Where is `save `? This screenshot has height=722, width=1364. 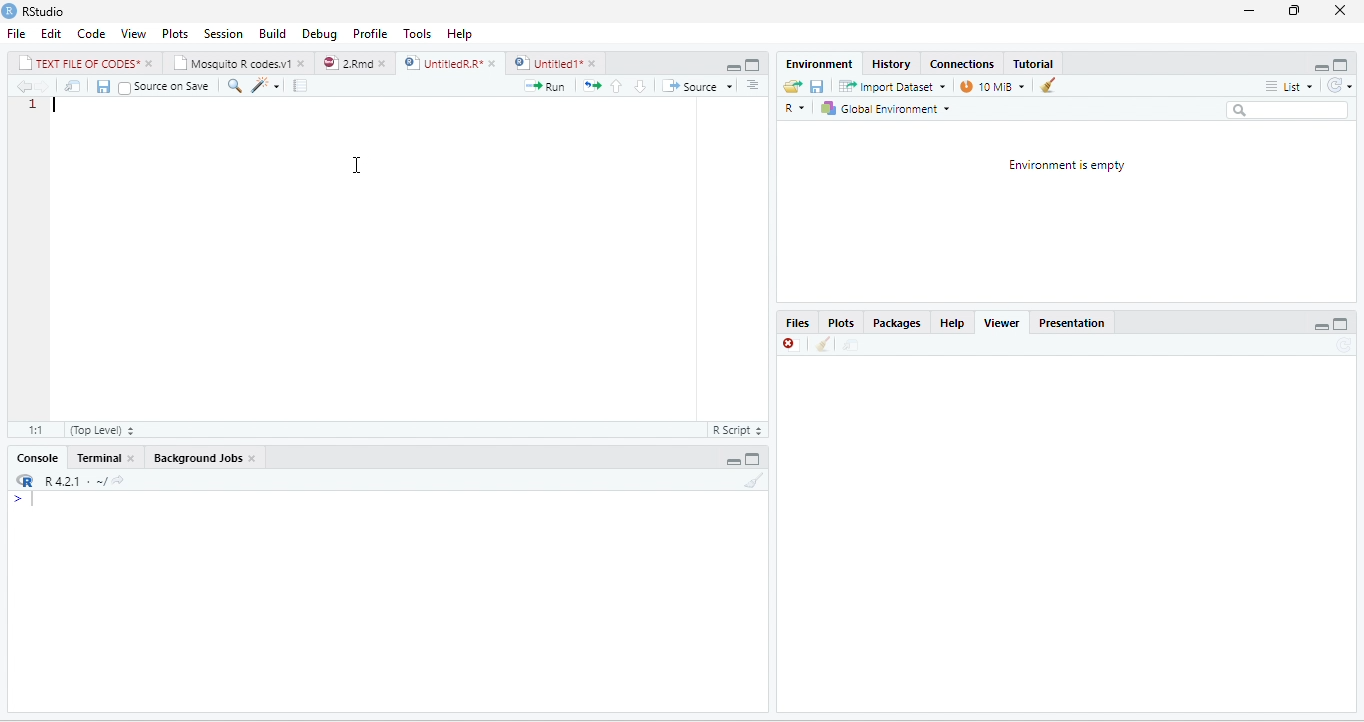 save  is located at coordinates (818, 86).